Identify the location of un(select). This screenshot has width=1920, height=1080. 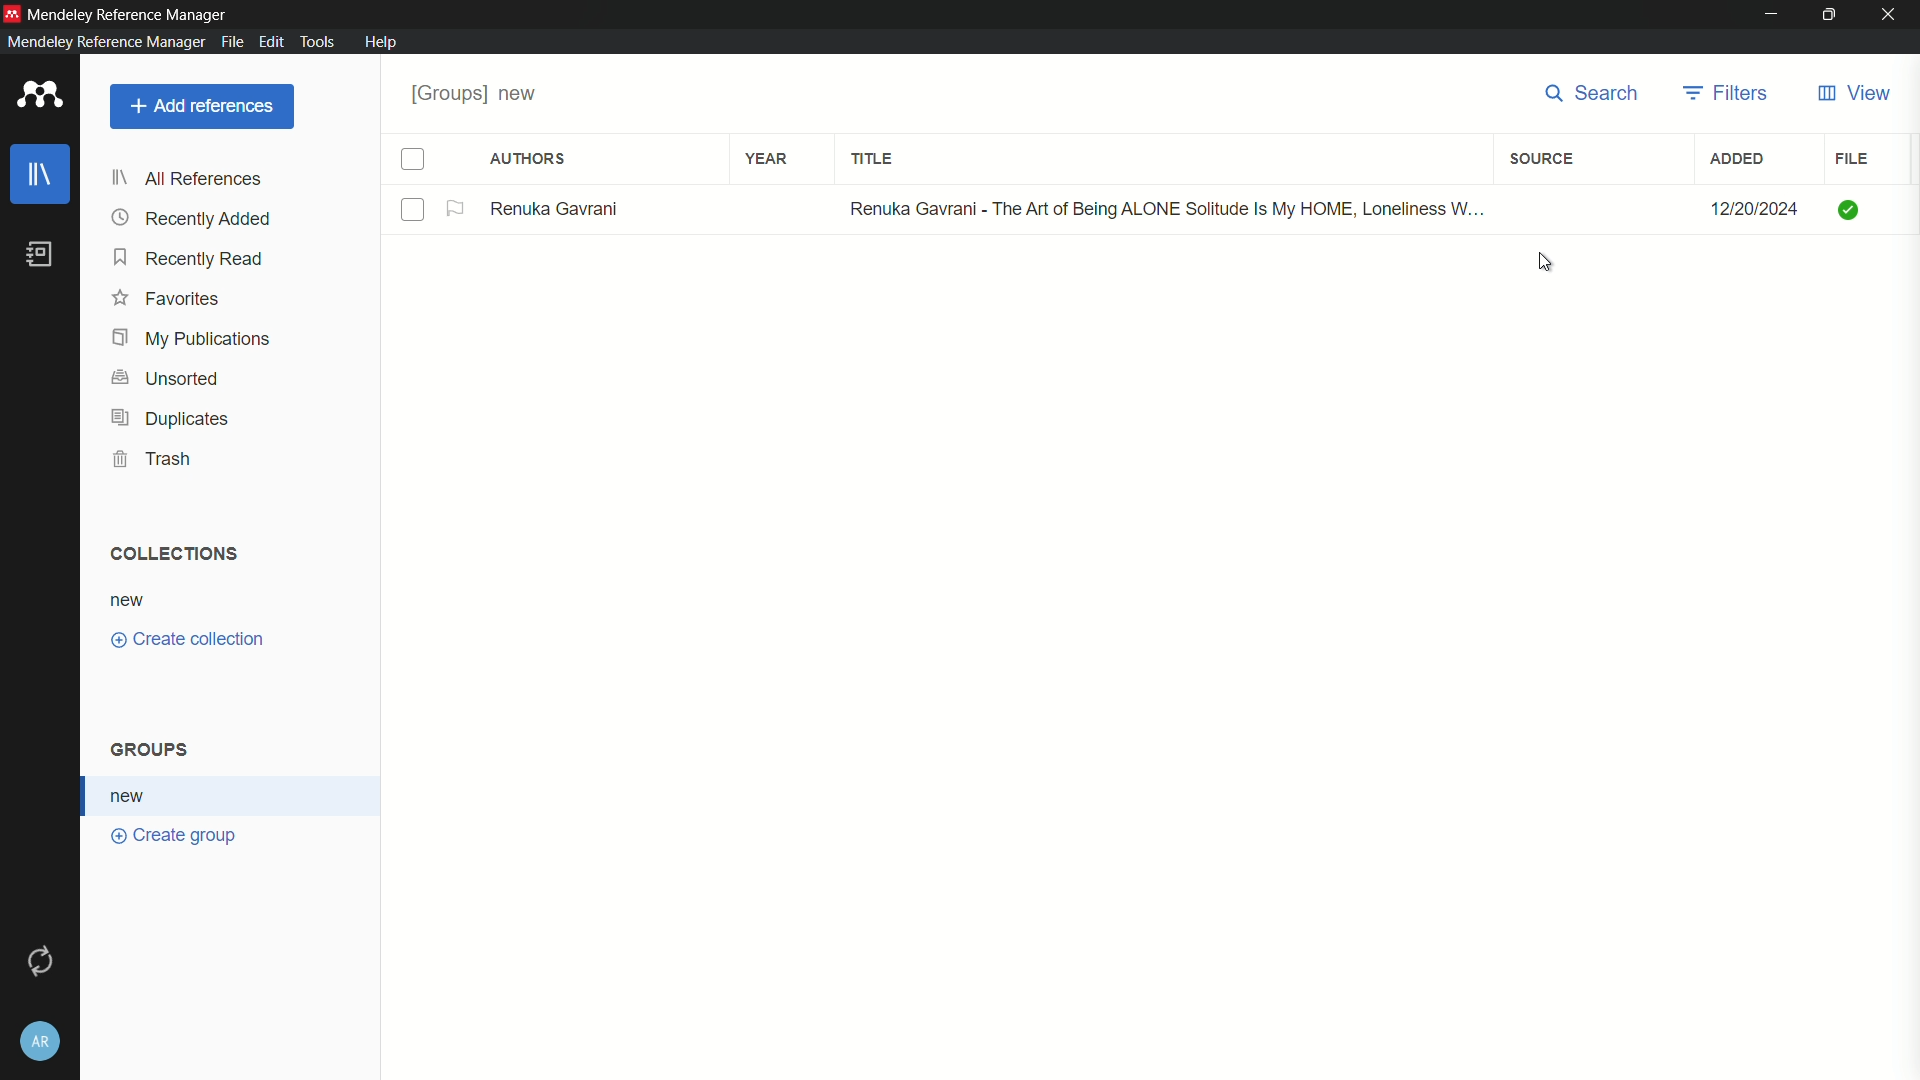
(414, 211).